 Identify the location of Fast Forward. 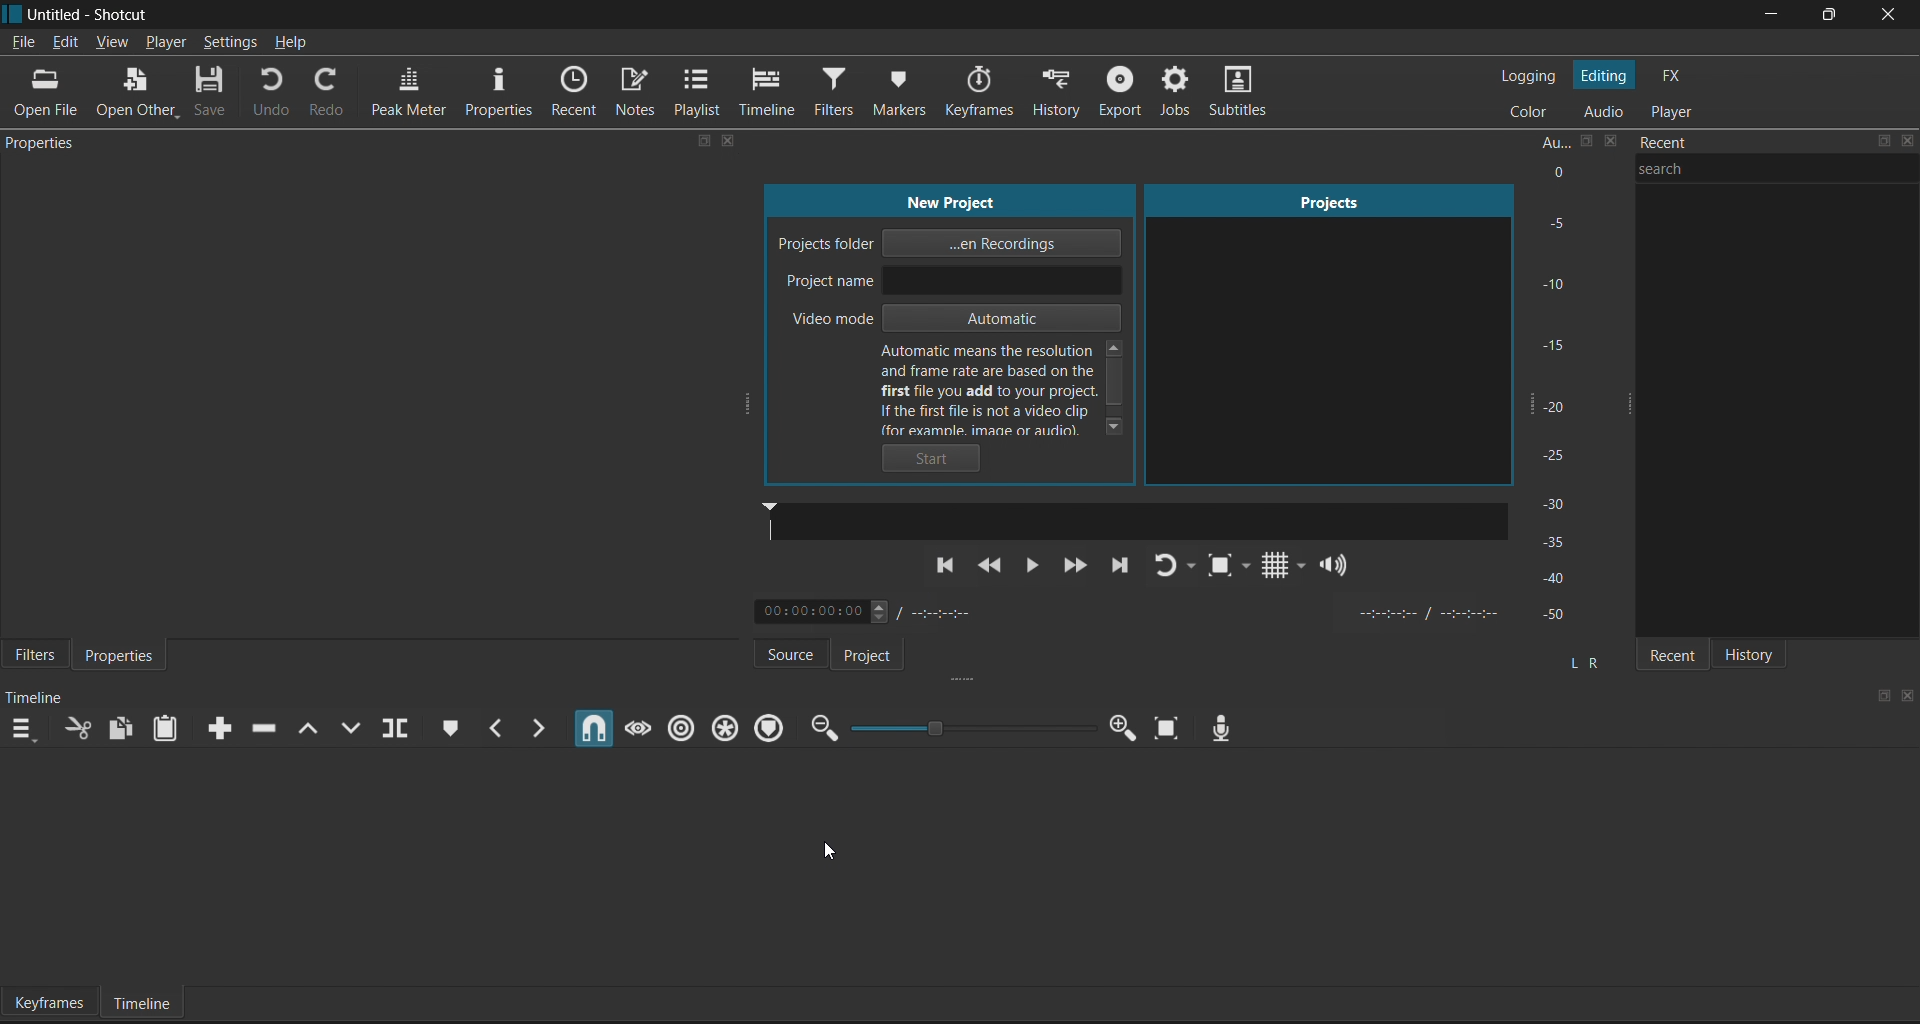
(1073, 565).